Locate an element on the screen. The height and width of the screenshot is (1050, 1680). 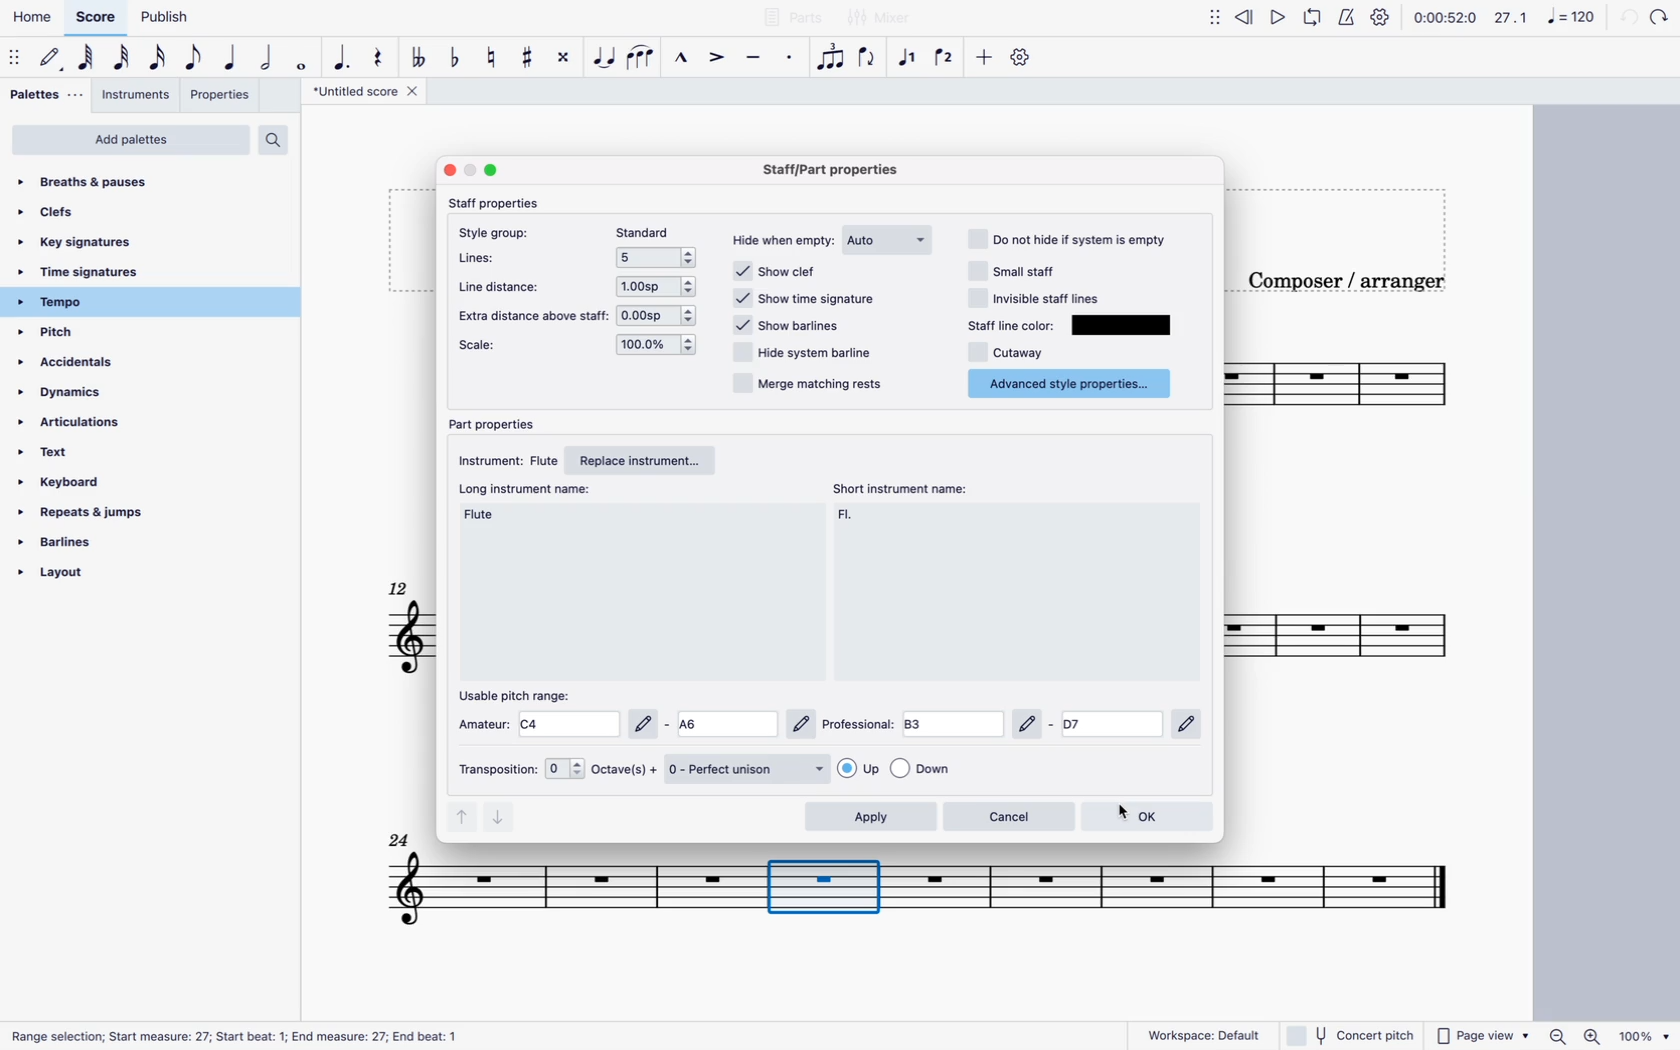
show clef is located at coordinates (783, 271).